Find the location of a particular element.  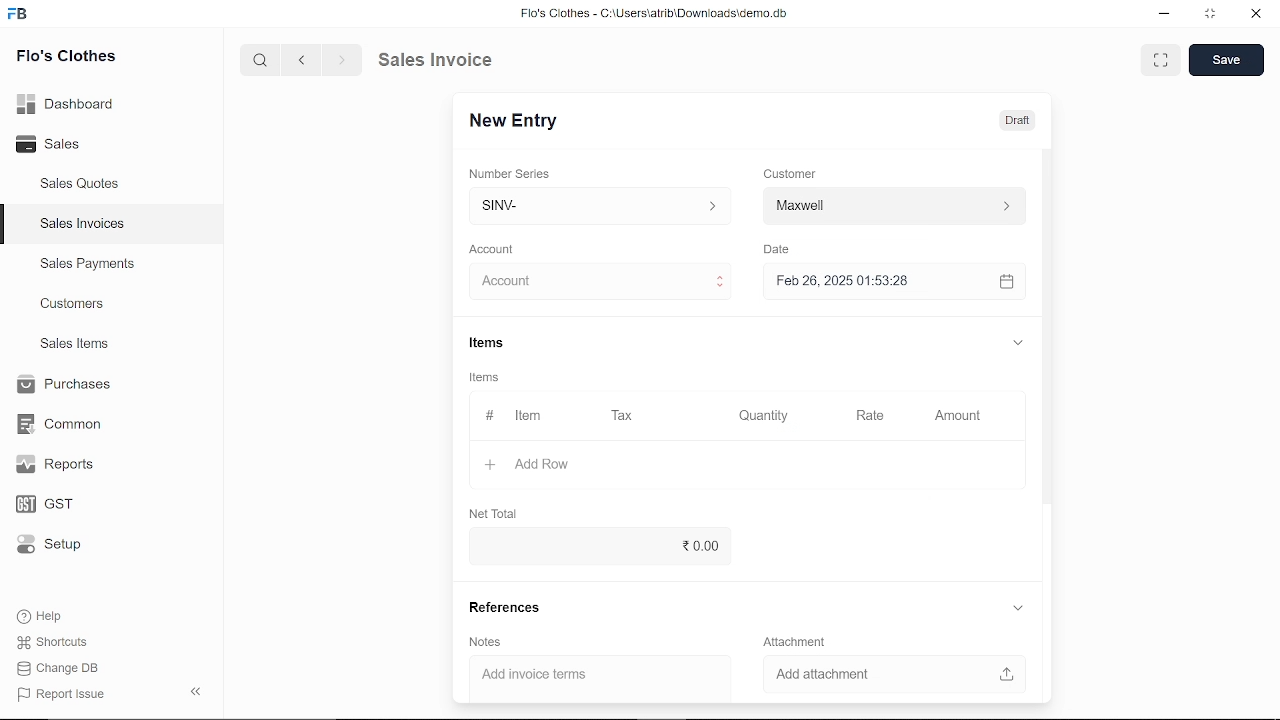

References is located at coordinates (501, 607).